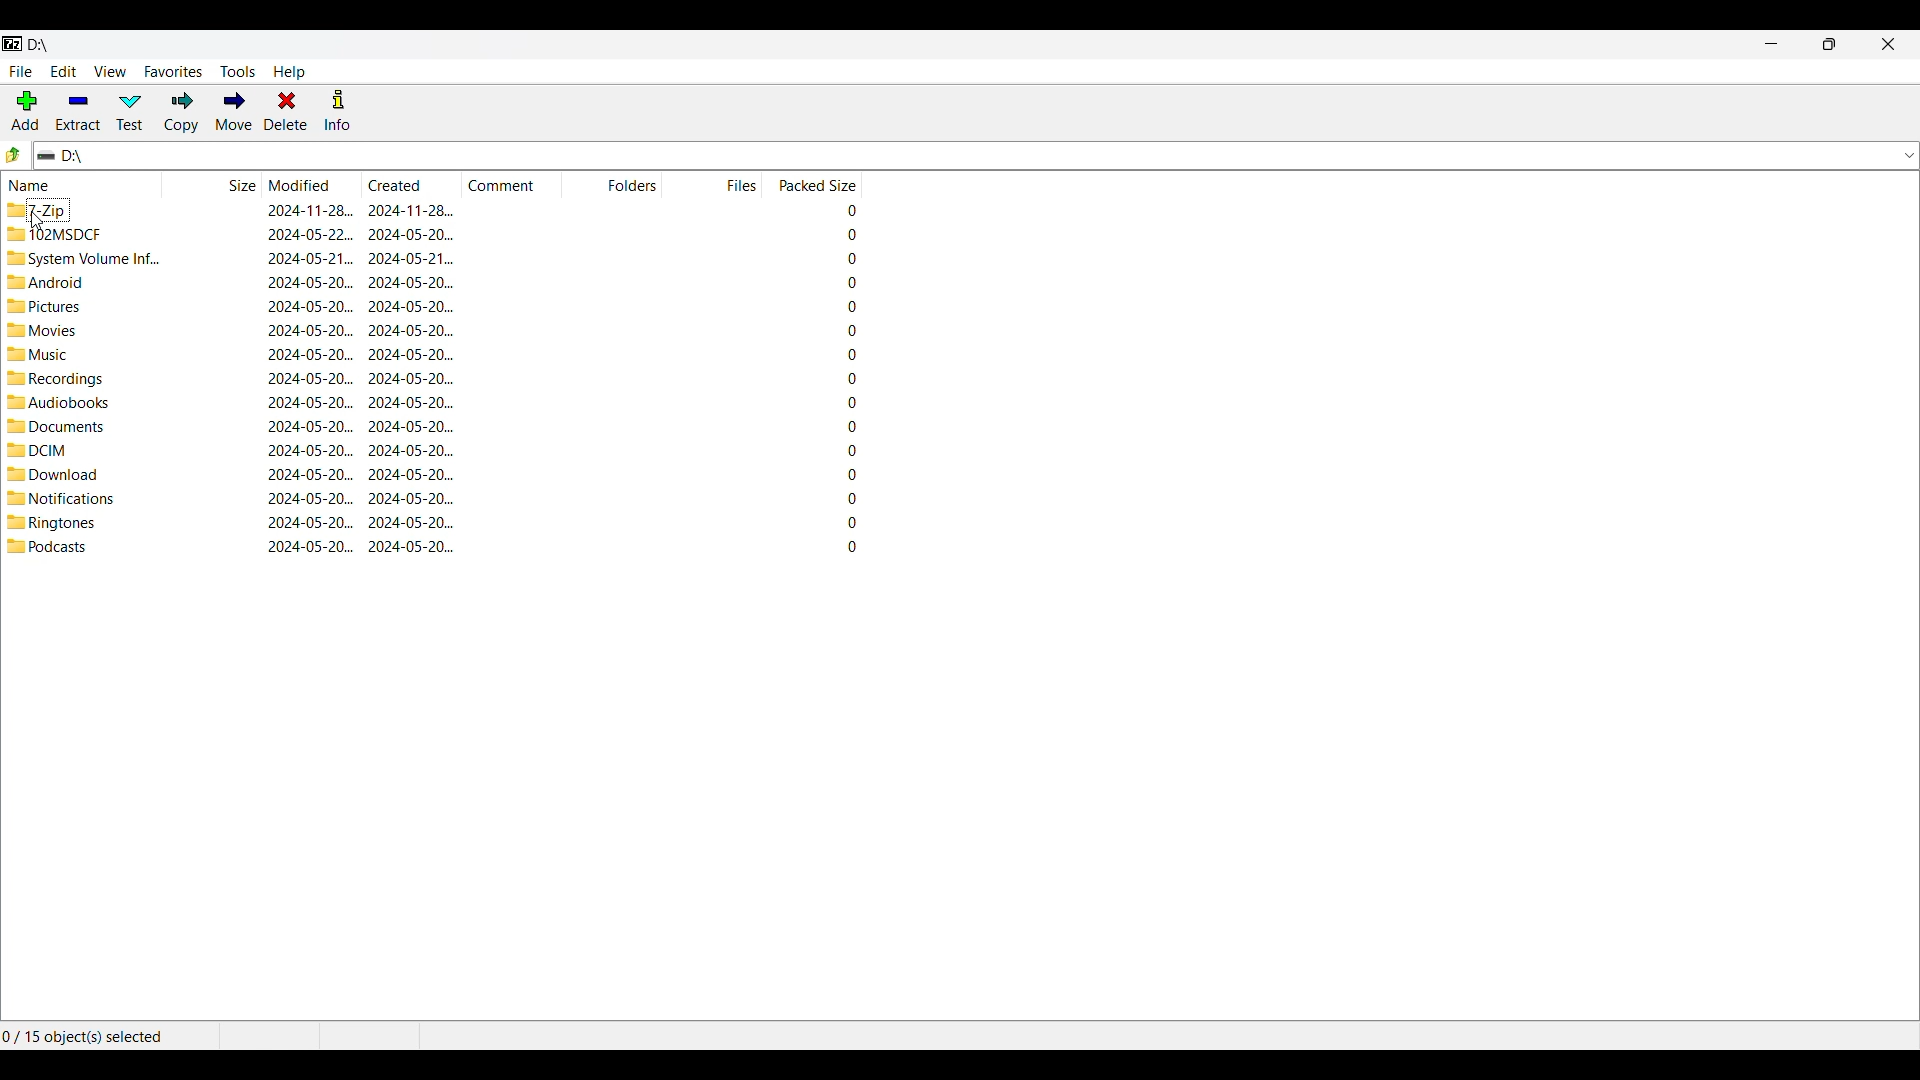  What do you see at coordinates (310, 305) in the screenshot?
I see `modified date & time` at bounding box center [310, 305].